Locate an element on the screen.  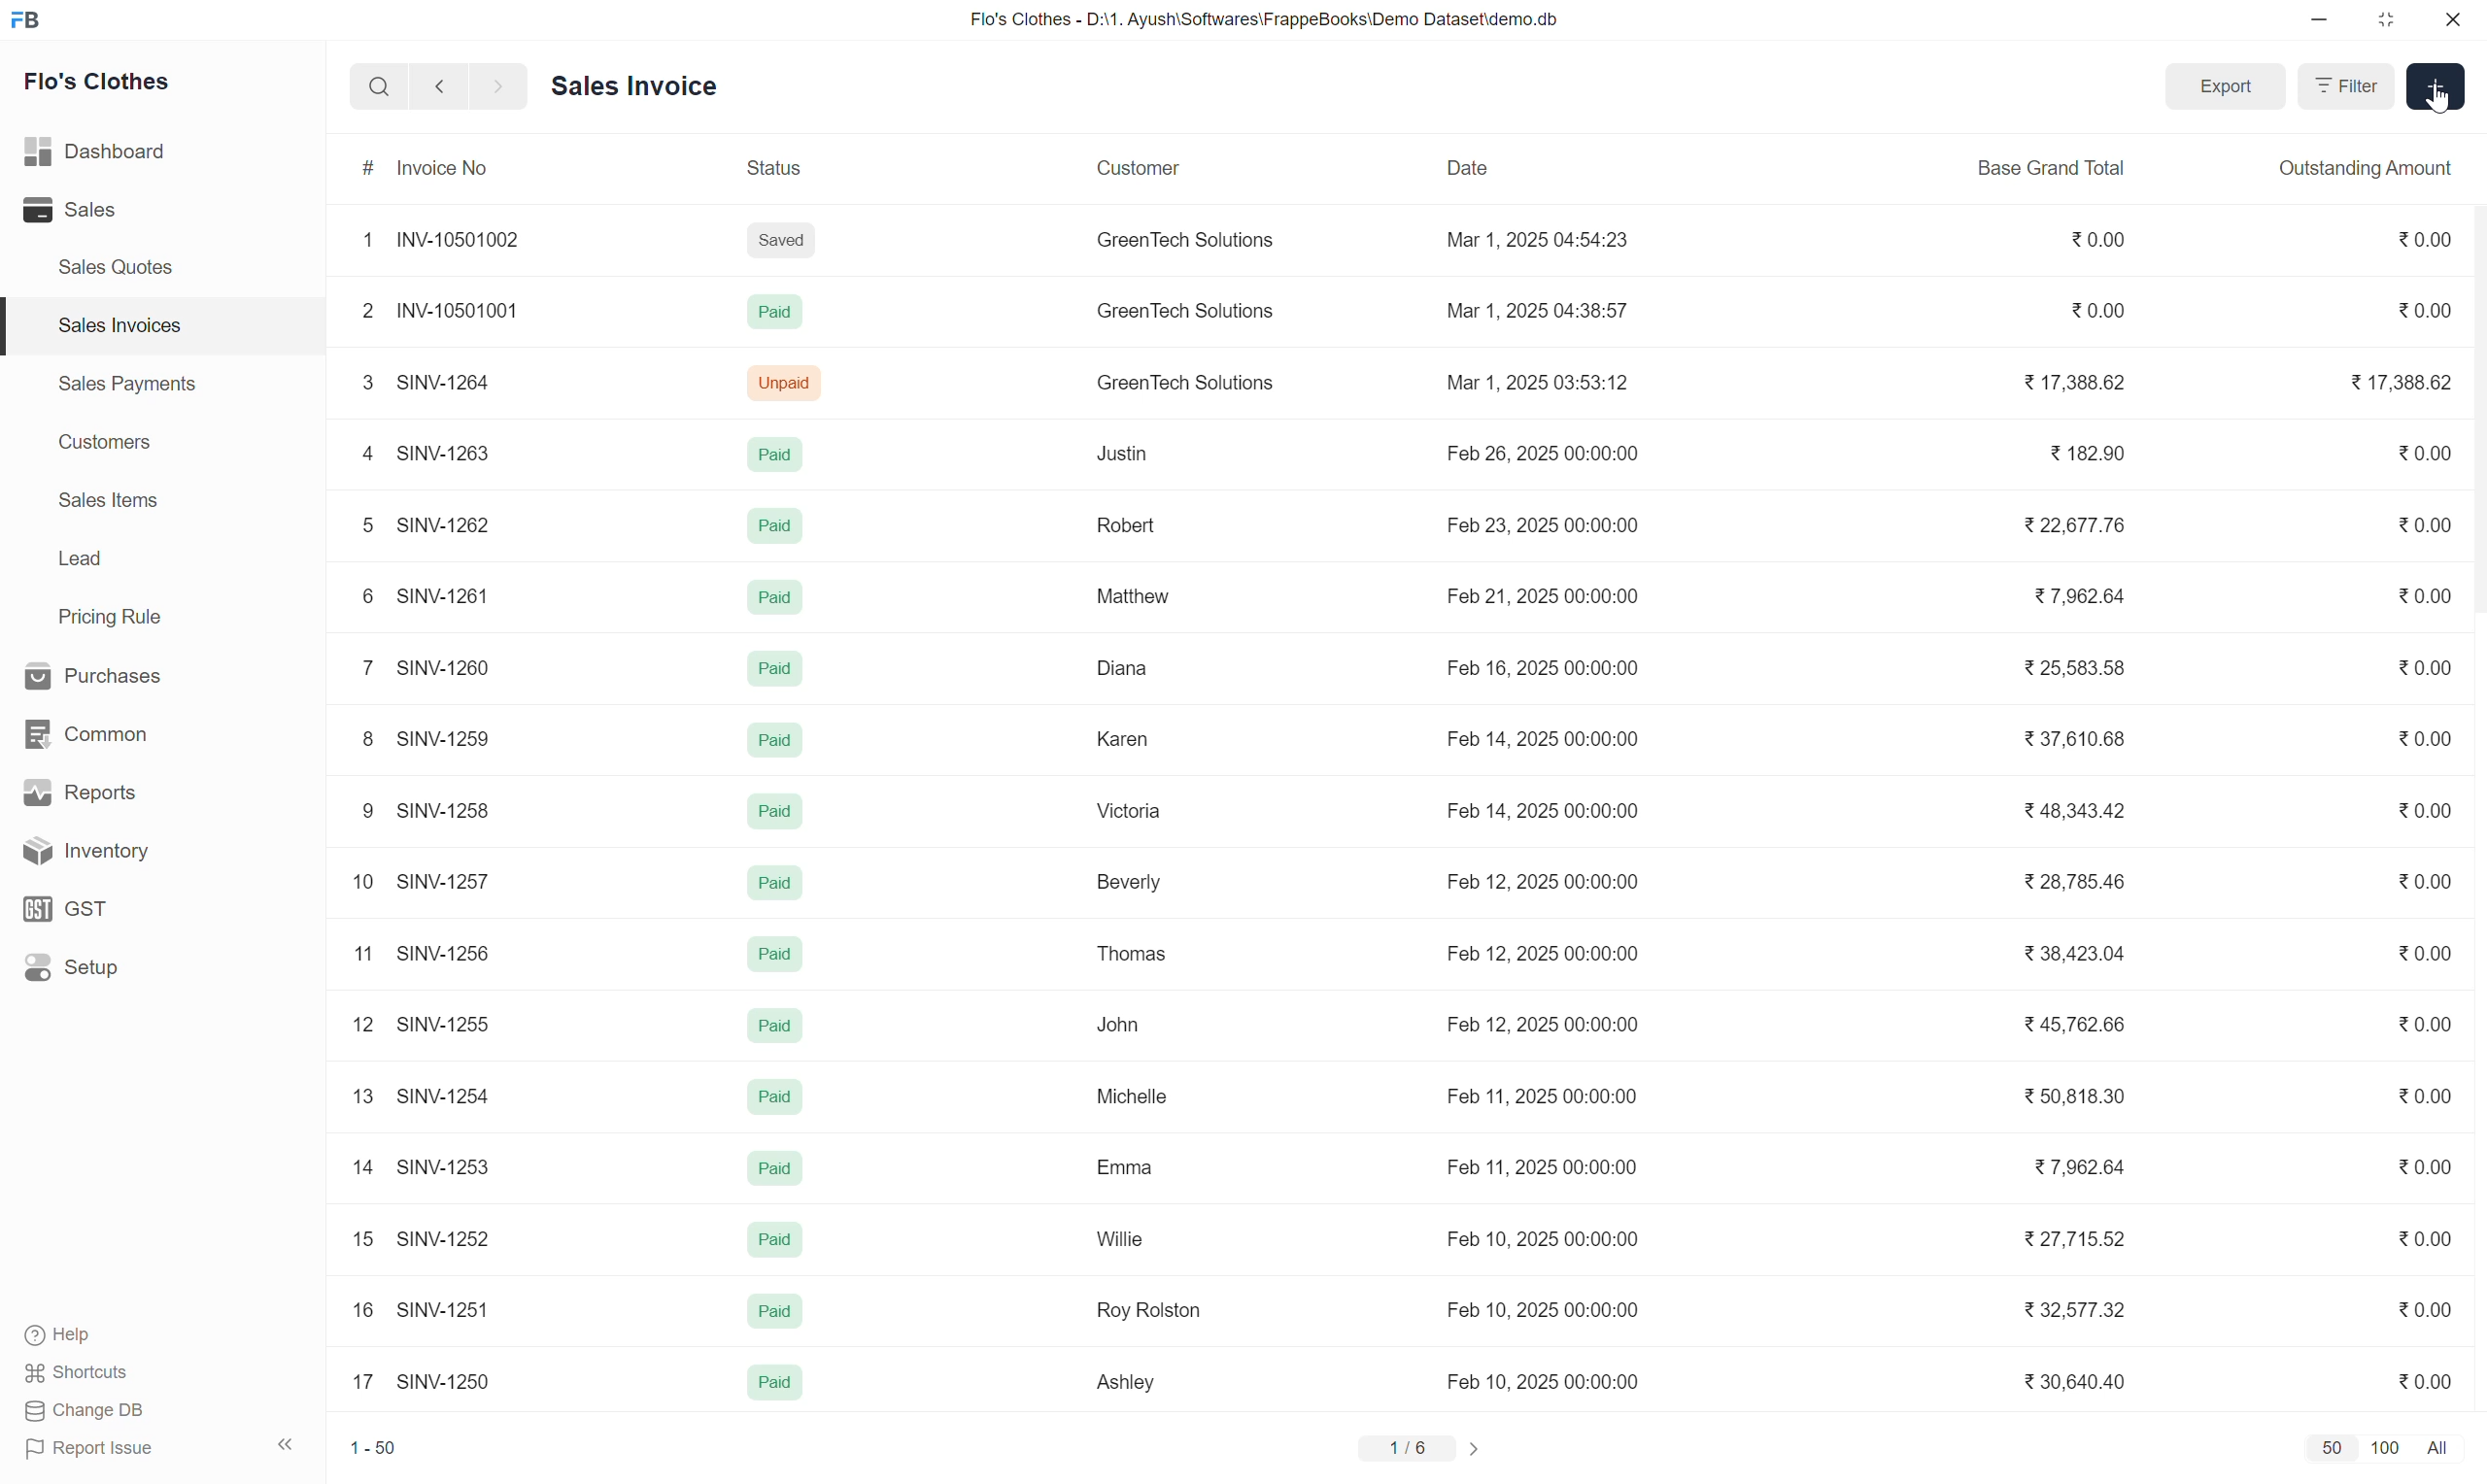
Paid is located at coordinates (776, 1099).